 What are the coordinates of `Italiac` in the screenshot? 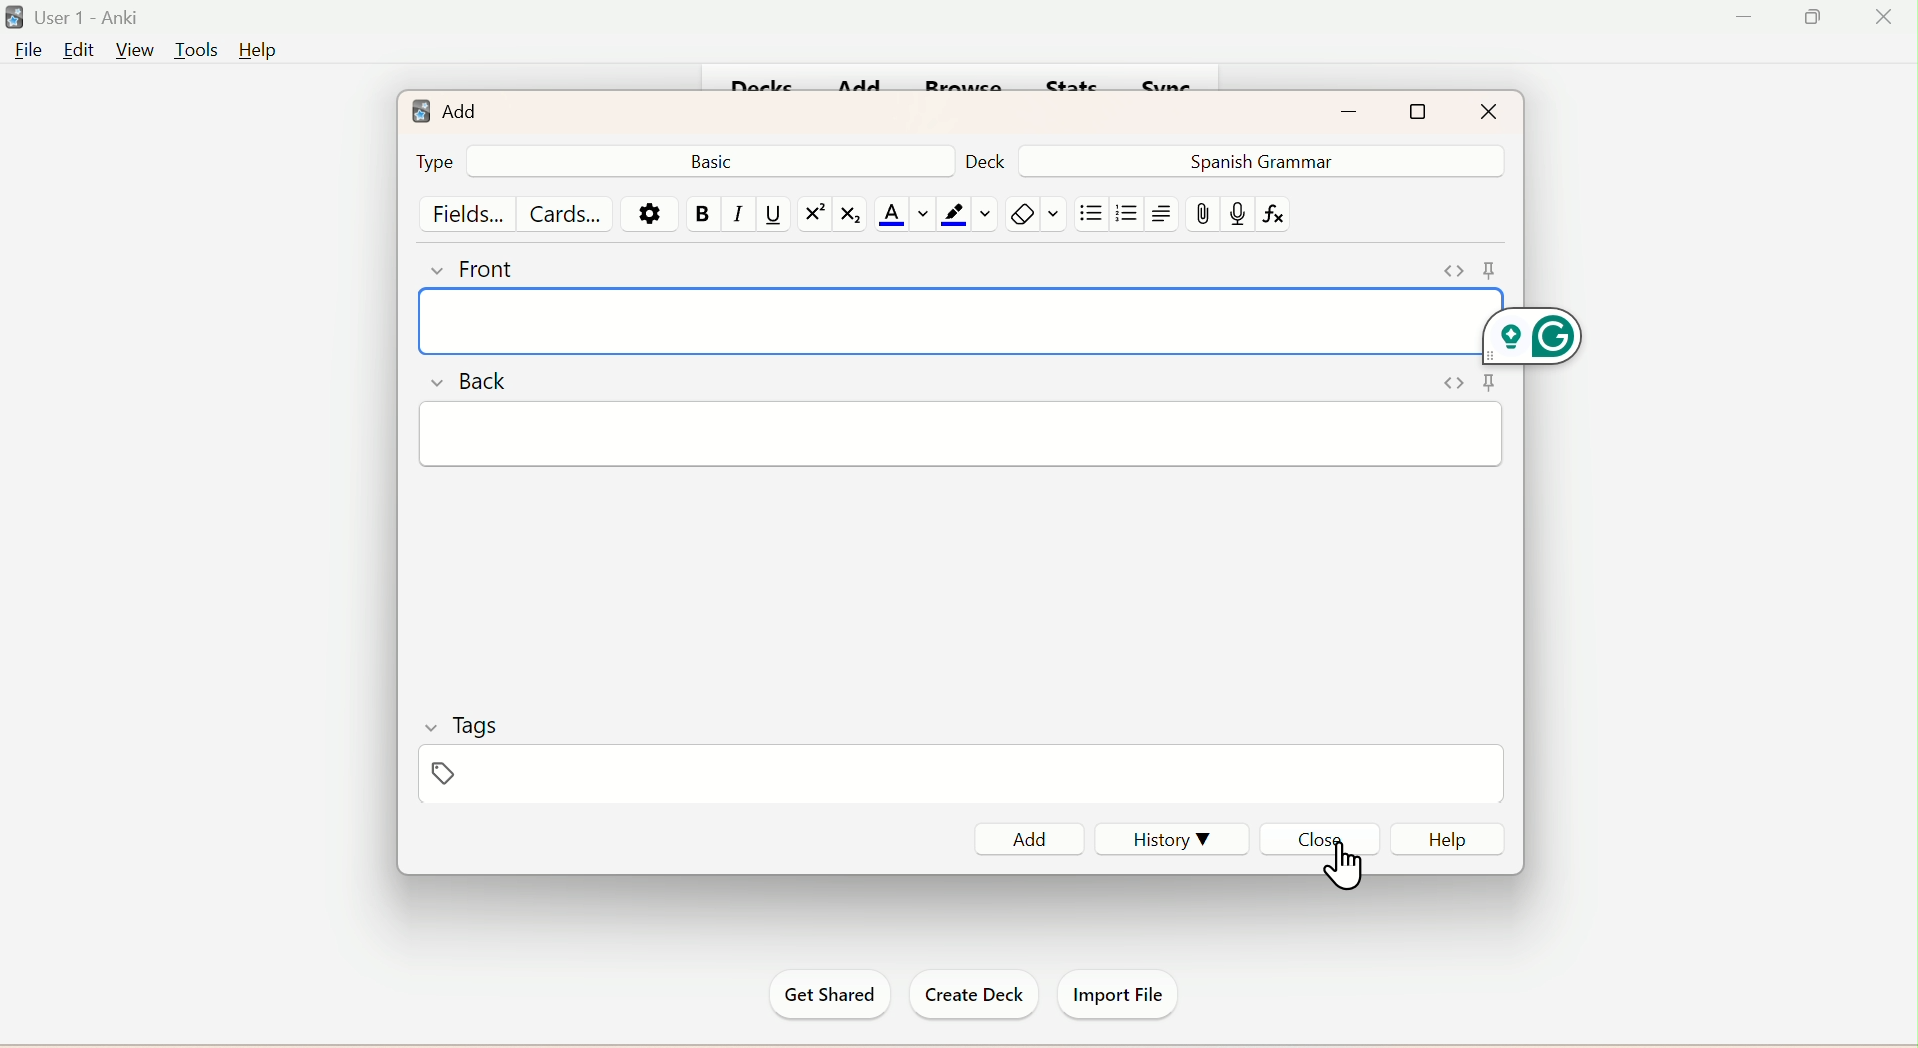 It's located at (739, 214).